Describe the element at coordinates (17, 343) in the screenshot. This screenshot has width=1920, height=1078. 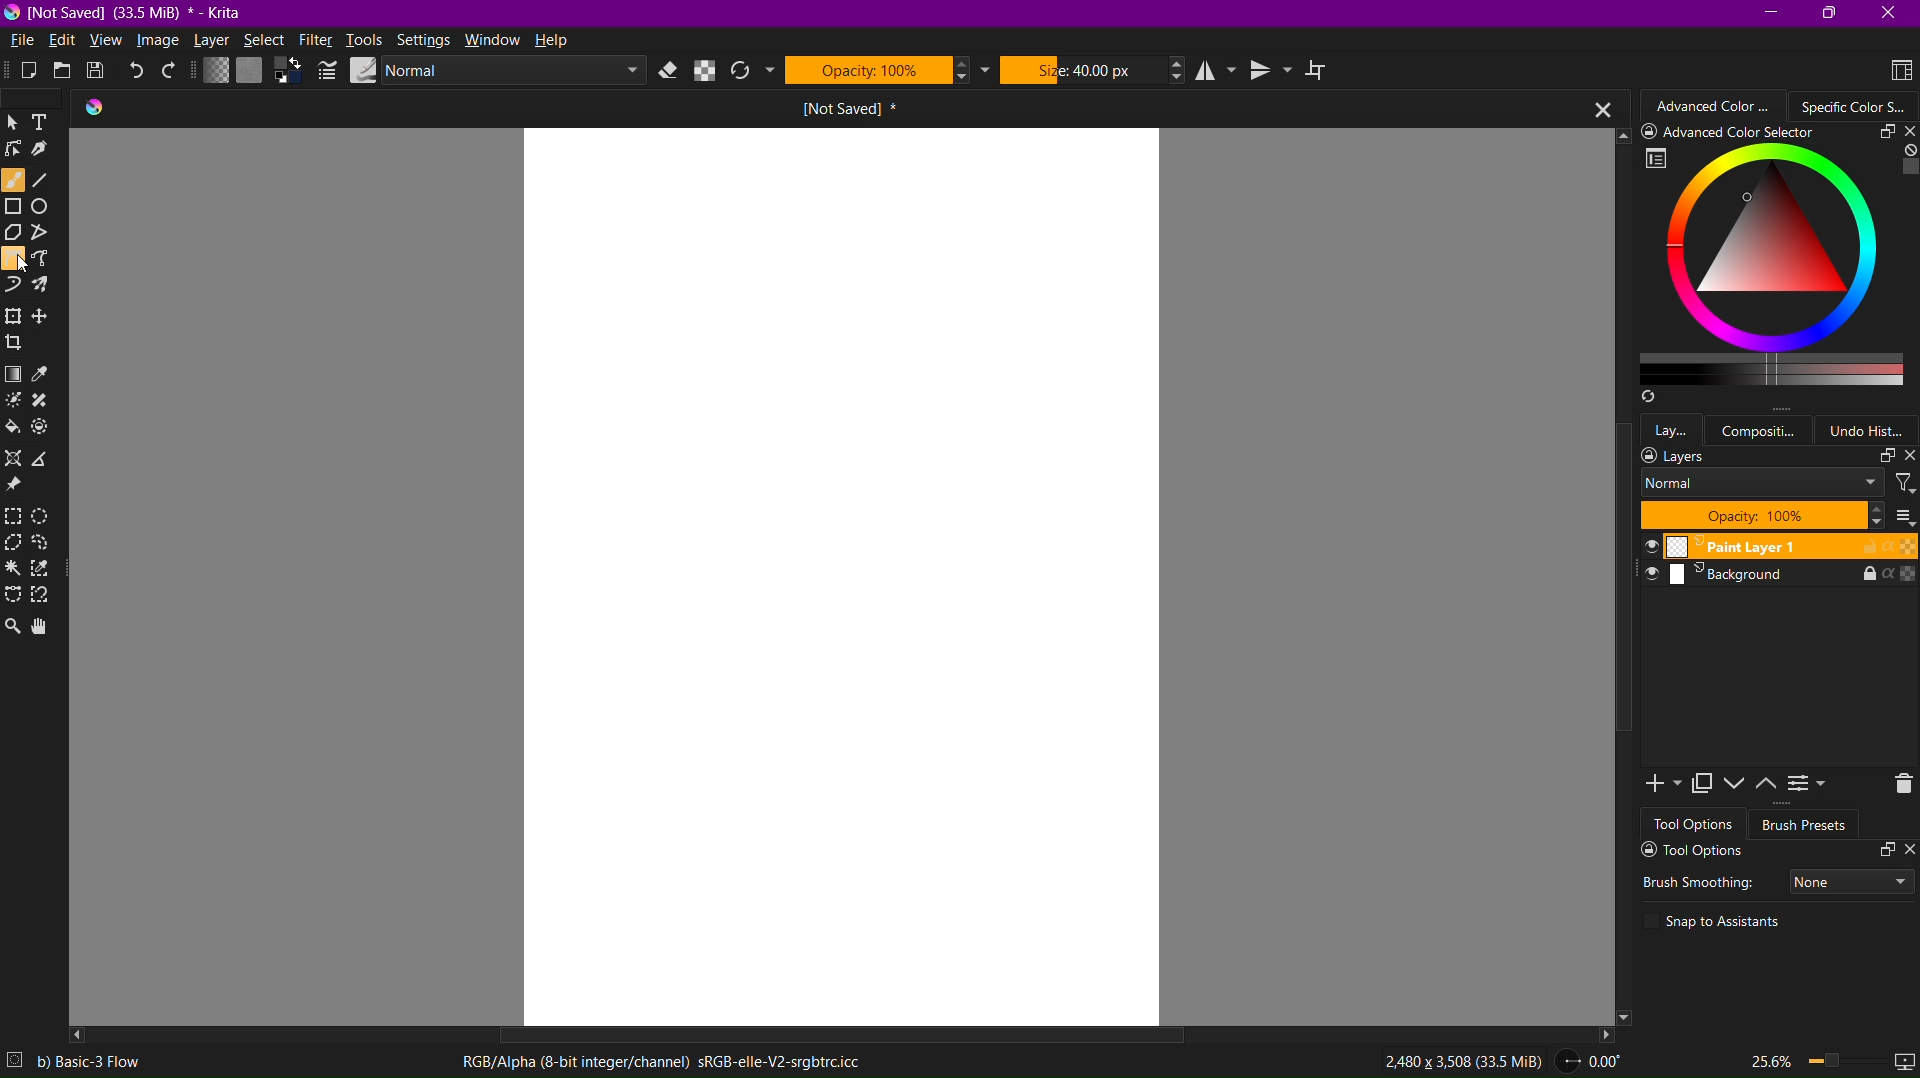
I see `Crop the image` at that location.